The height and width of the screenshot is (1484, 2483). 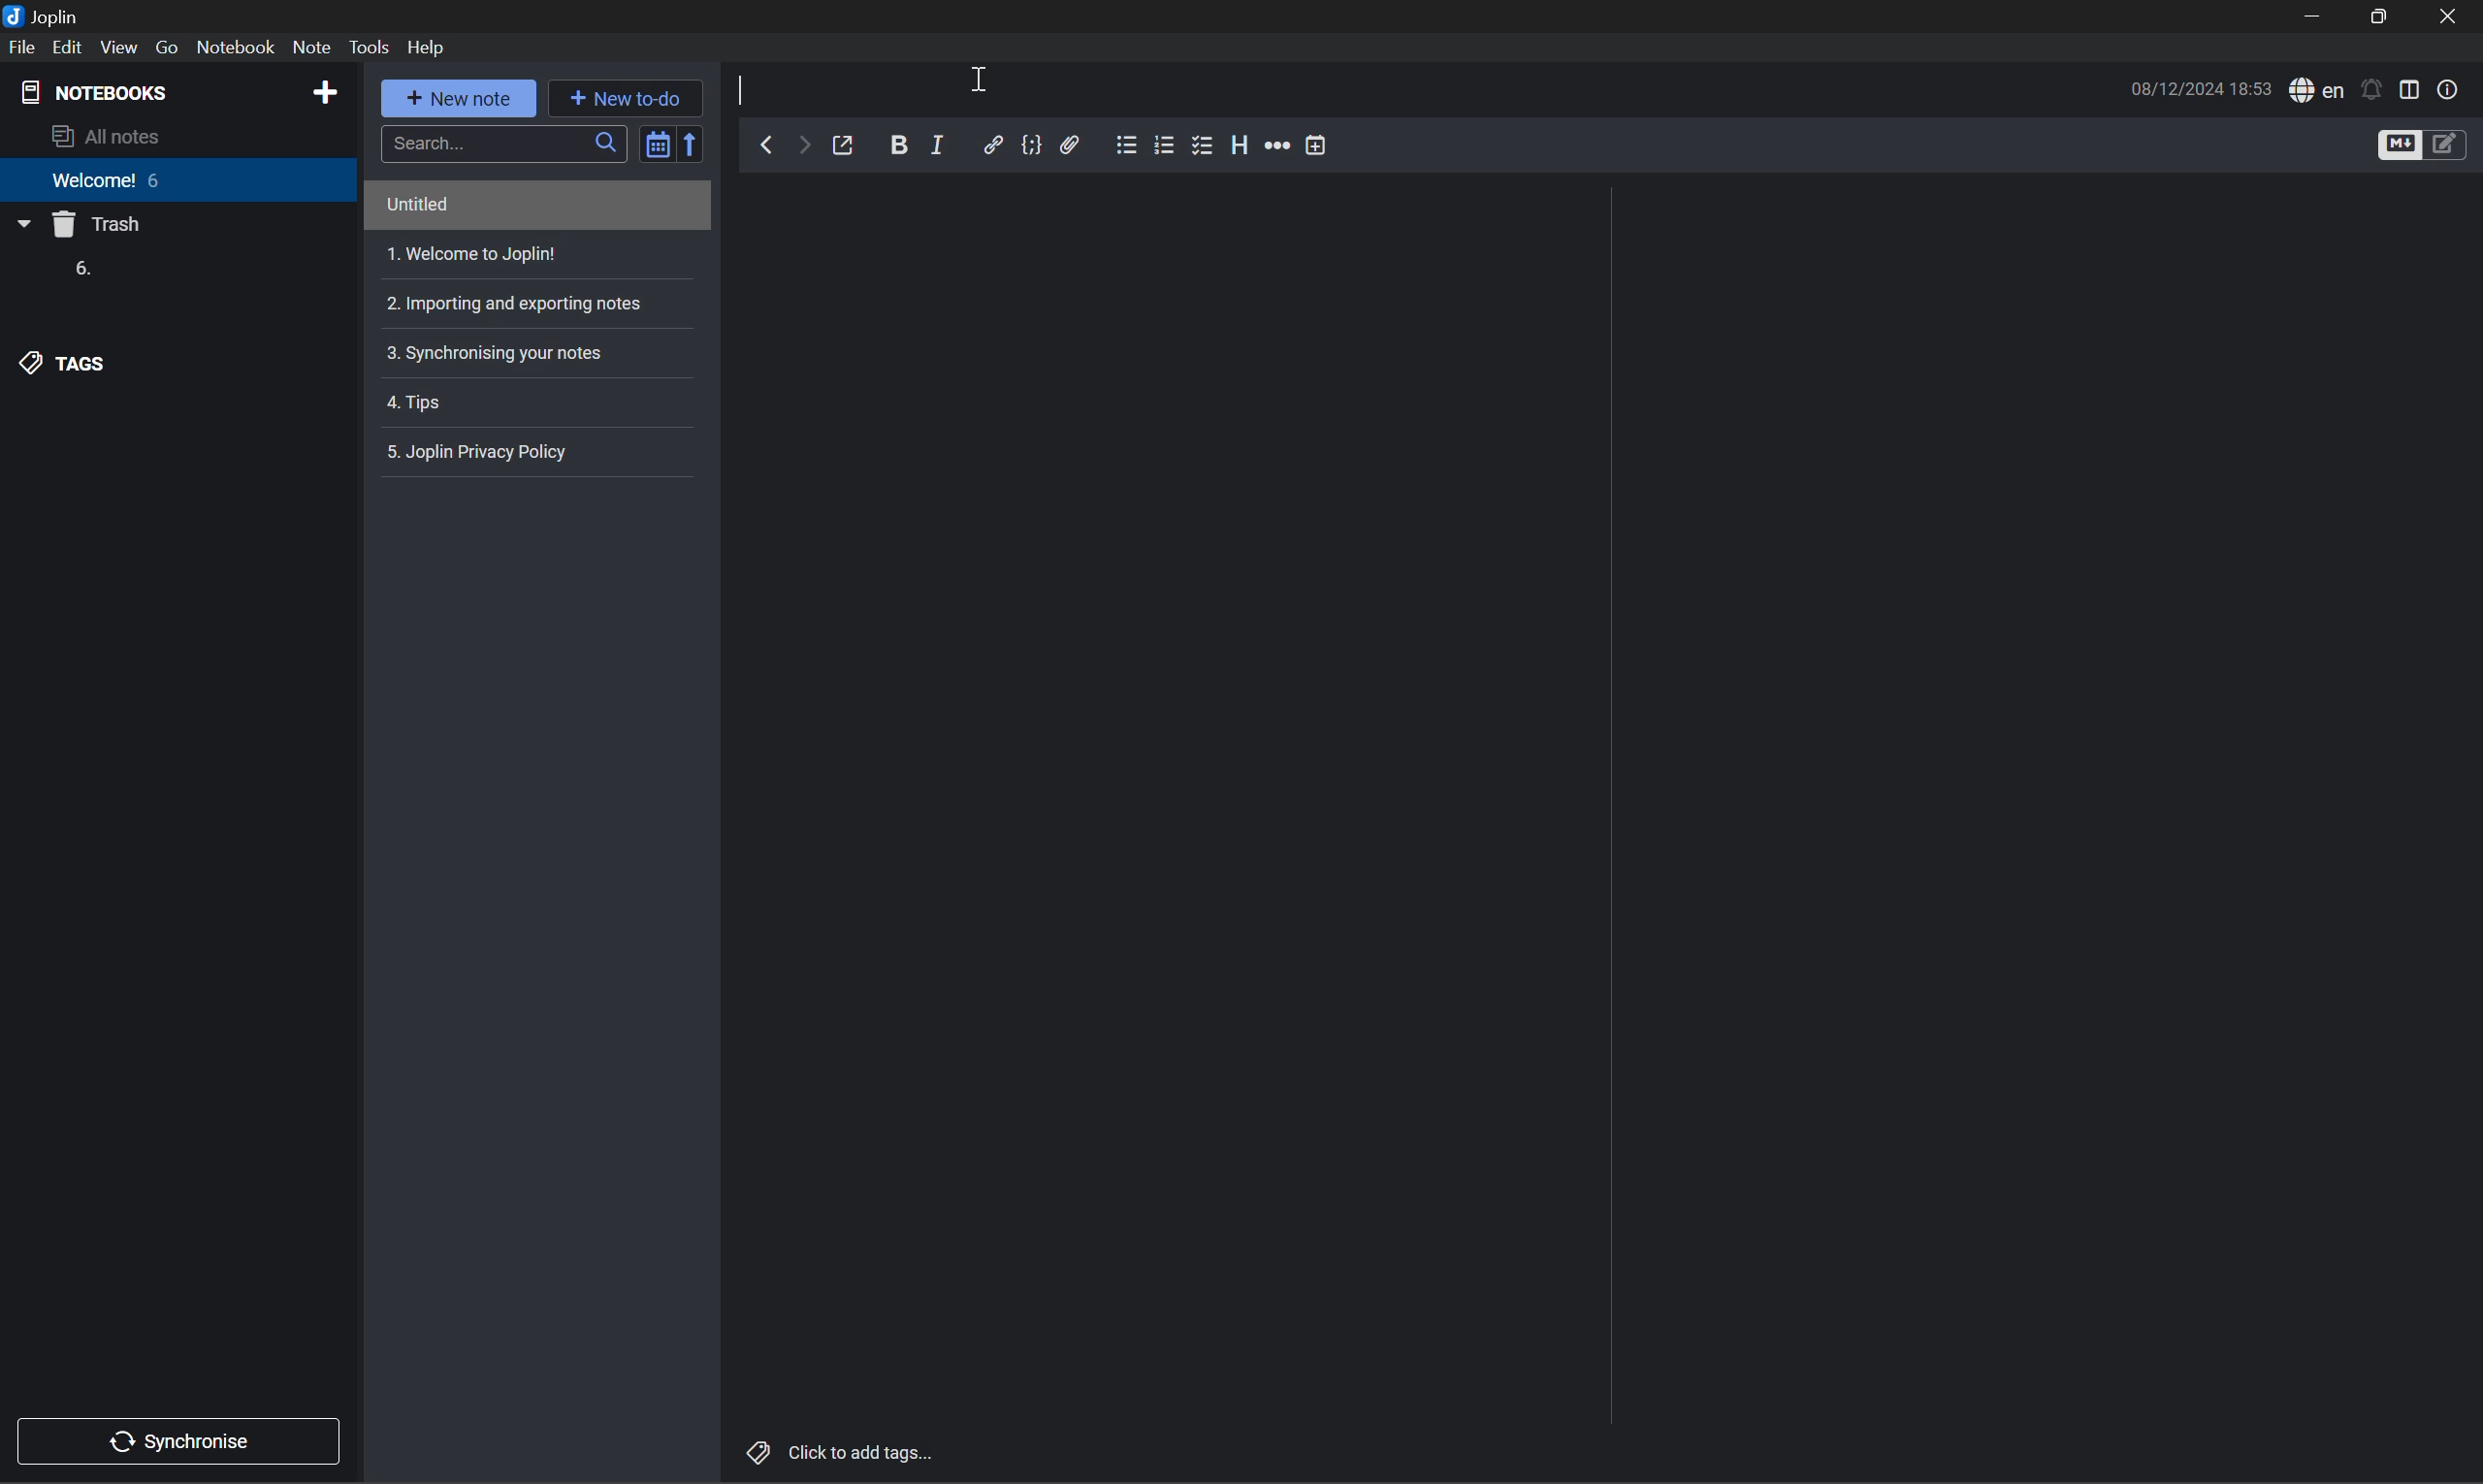 I want to click on Drop Down, so click(x=22, y=227).